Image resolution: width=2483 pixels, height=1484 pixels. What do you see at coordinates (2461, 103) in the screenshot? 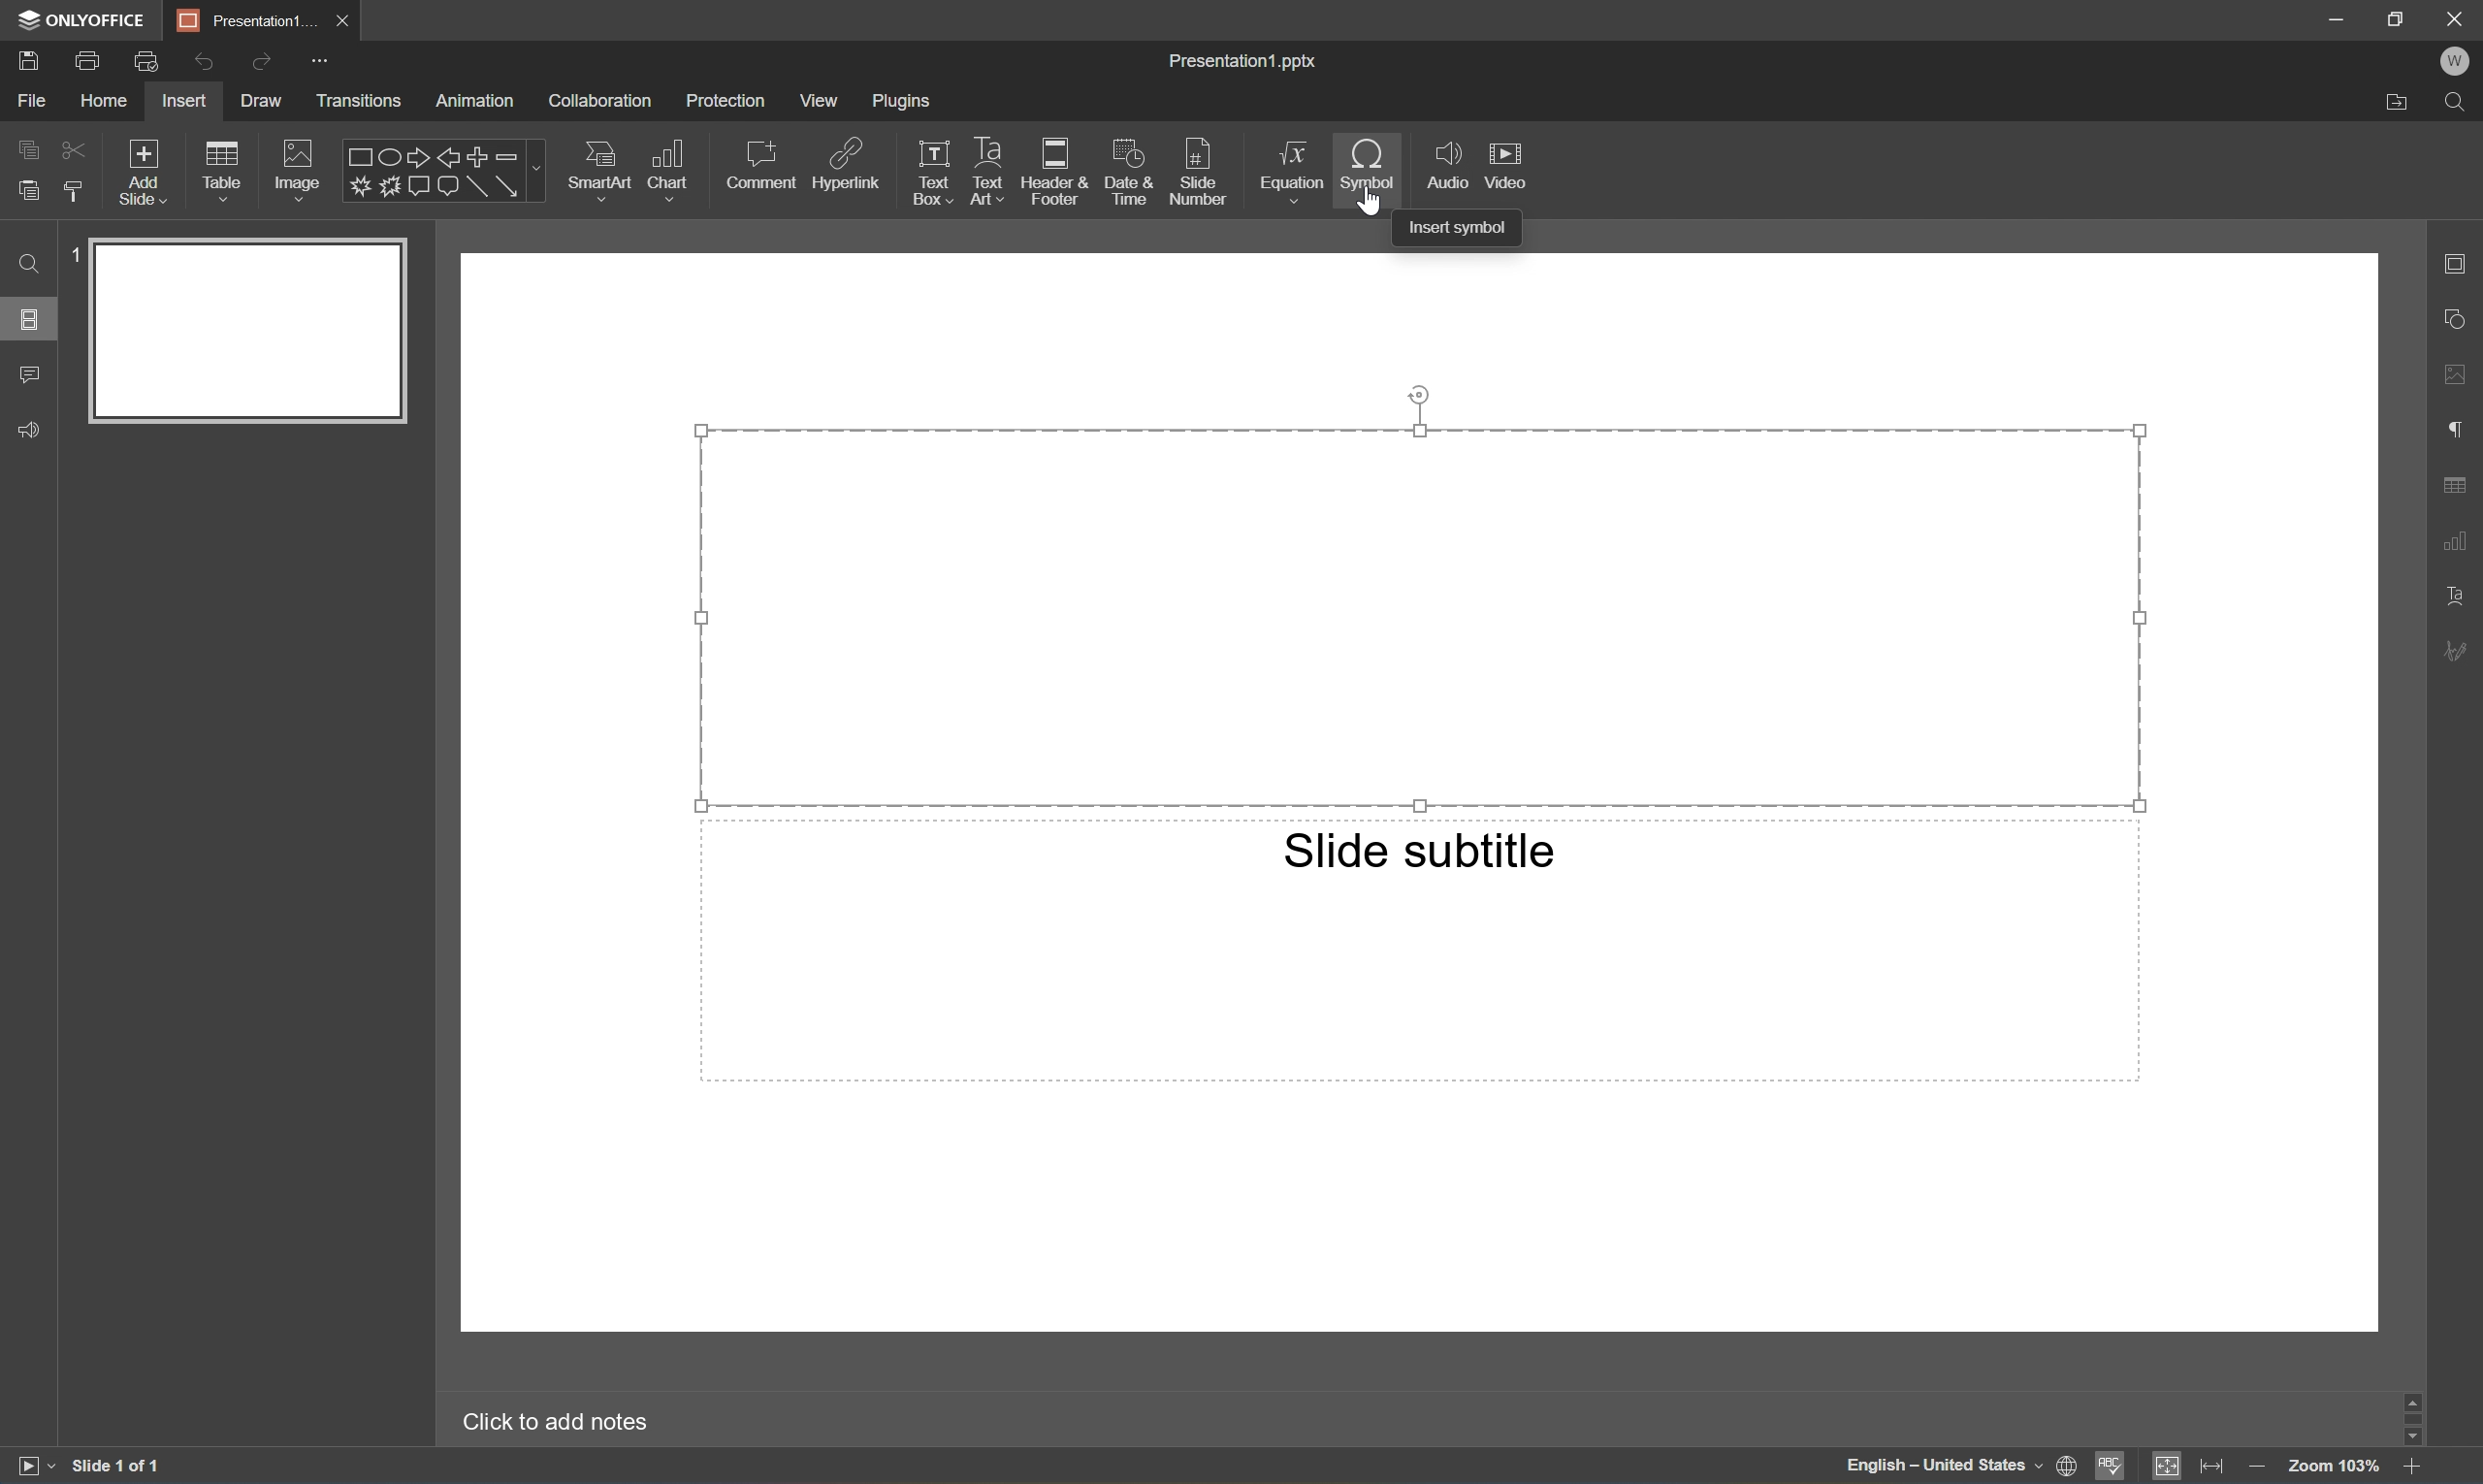
I see `Find` at bounding box center [2461, 103].